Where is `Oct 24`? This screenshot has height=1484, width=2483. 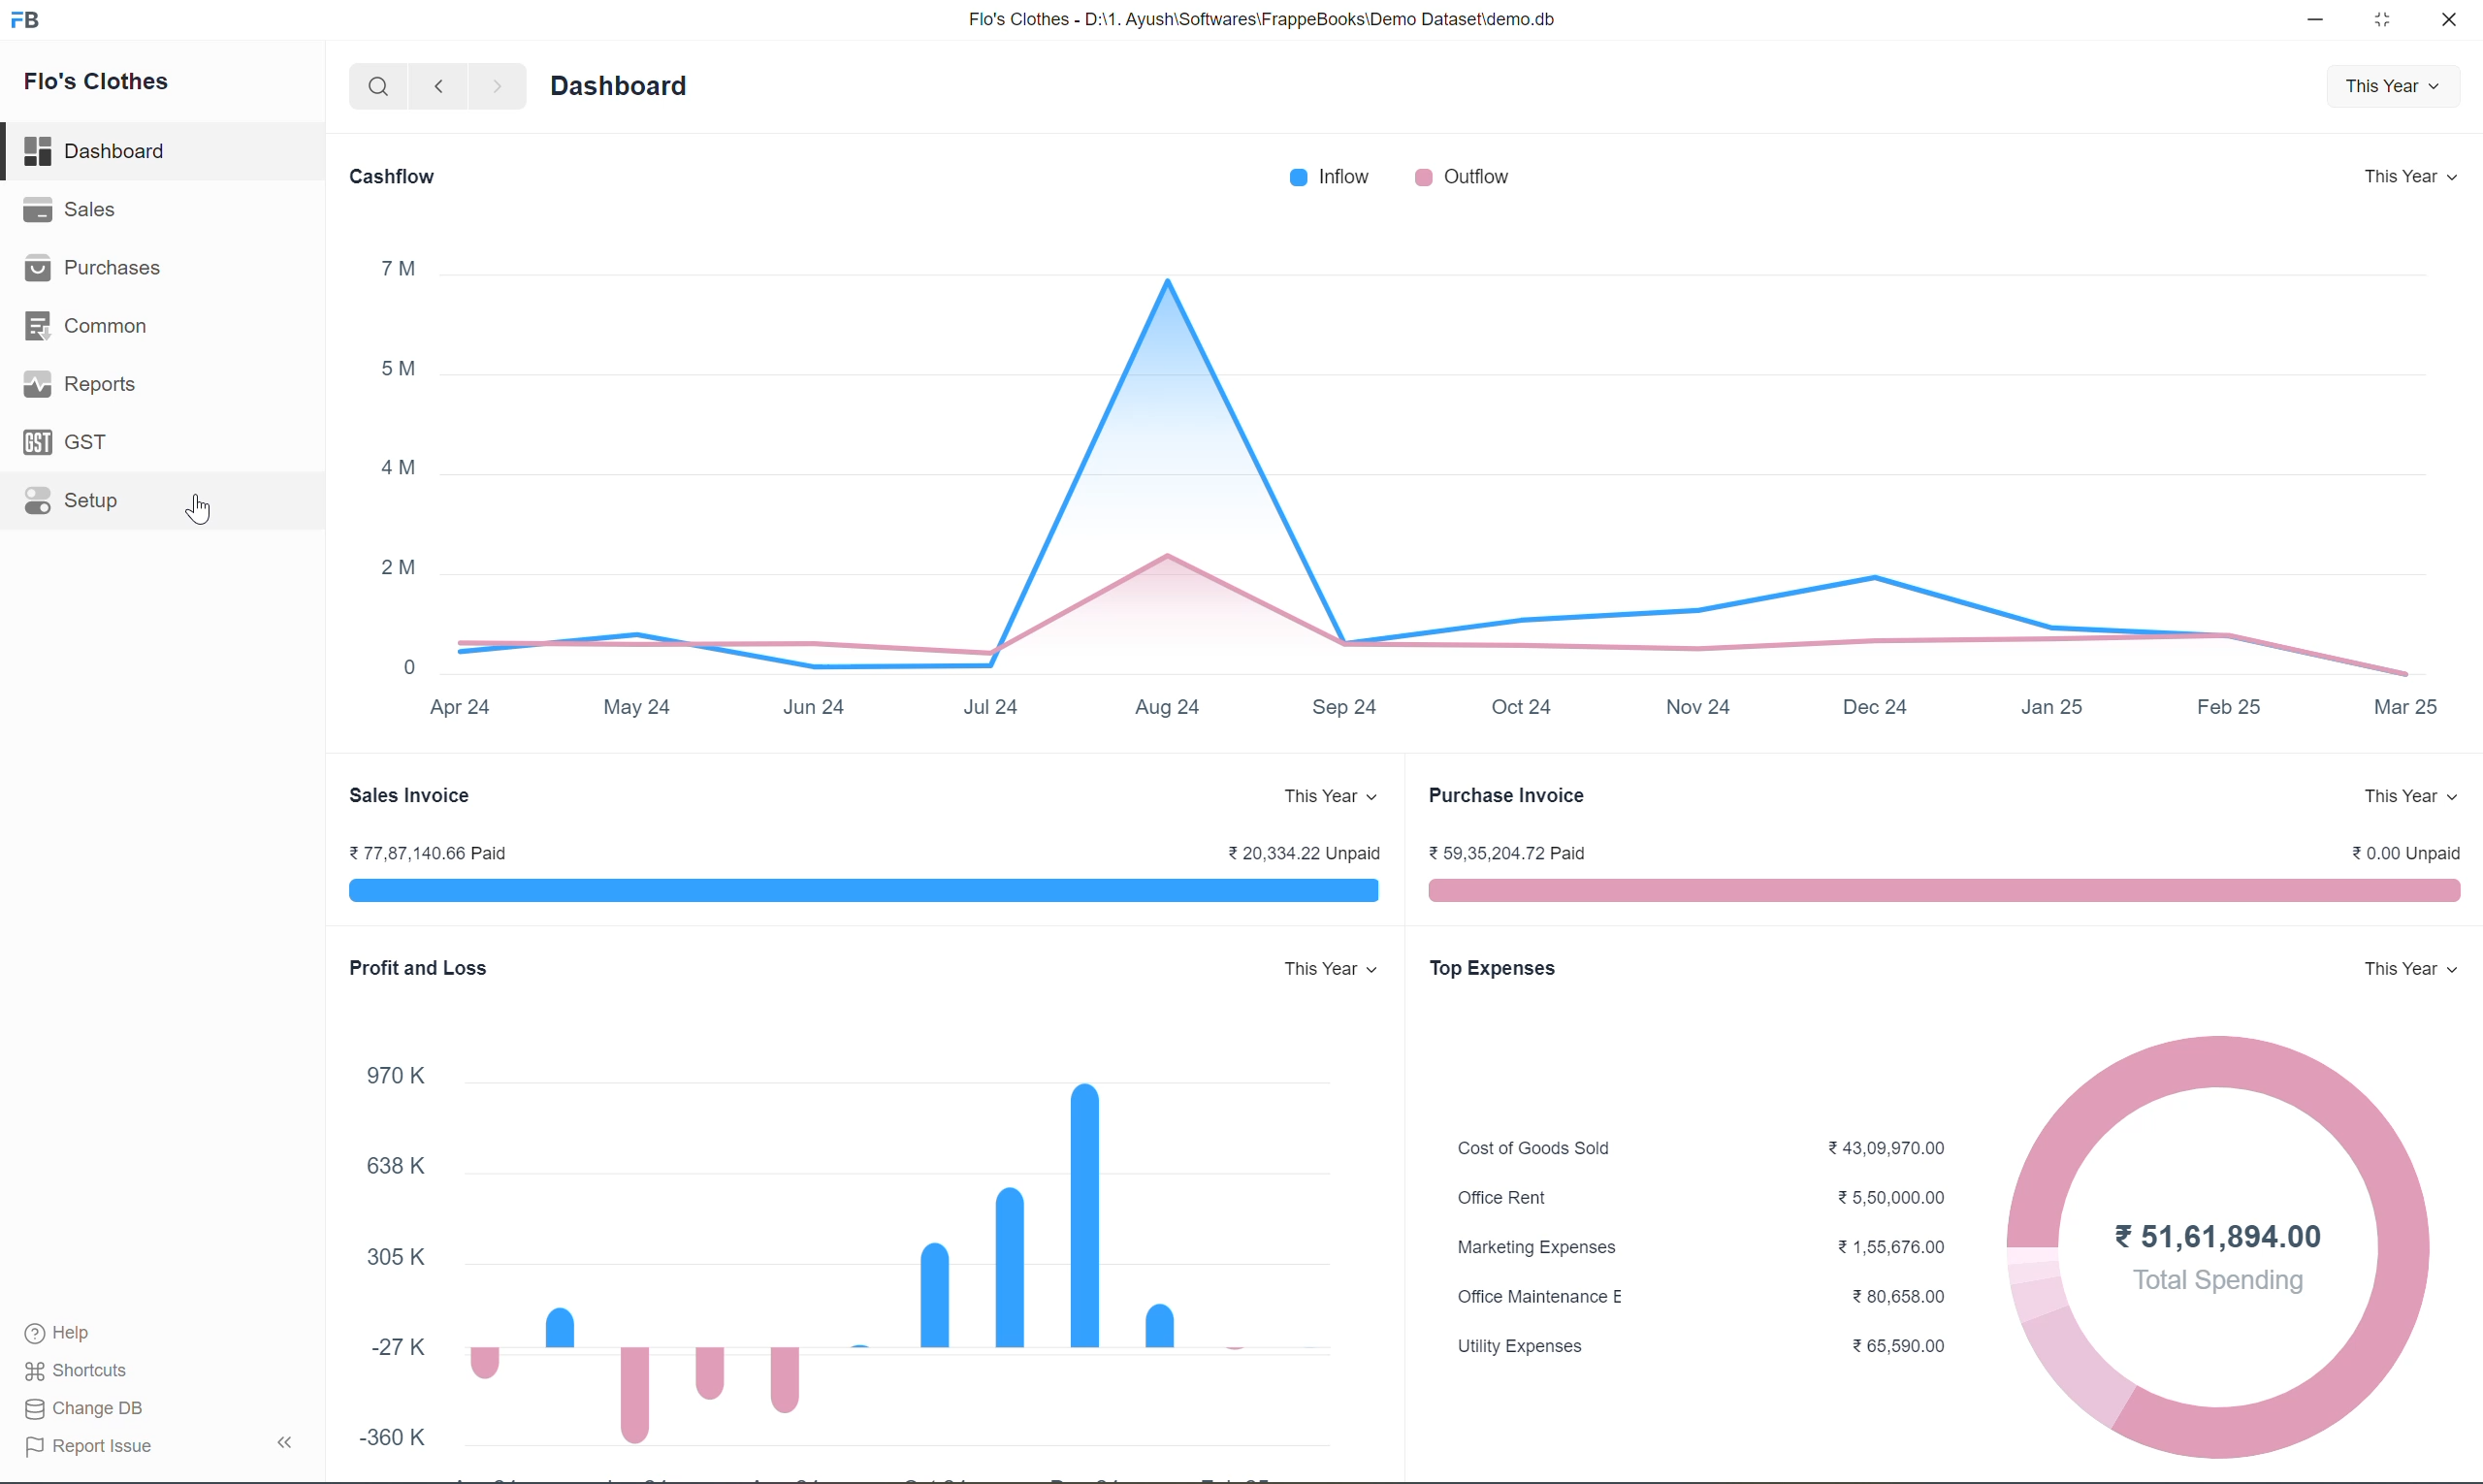 Oct 24 is located at coordinates (1523, 705).